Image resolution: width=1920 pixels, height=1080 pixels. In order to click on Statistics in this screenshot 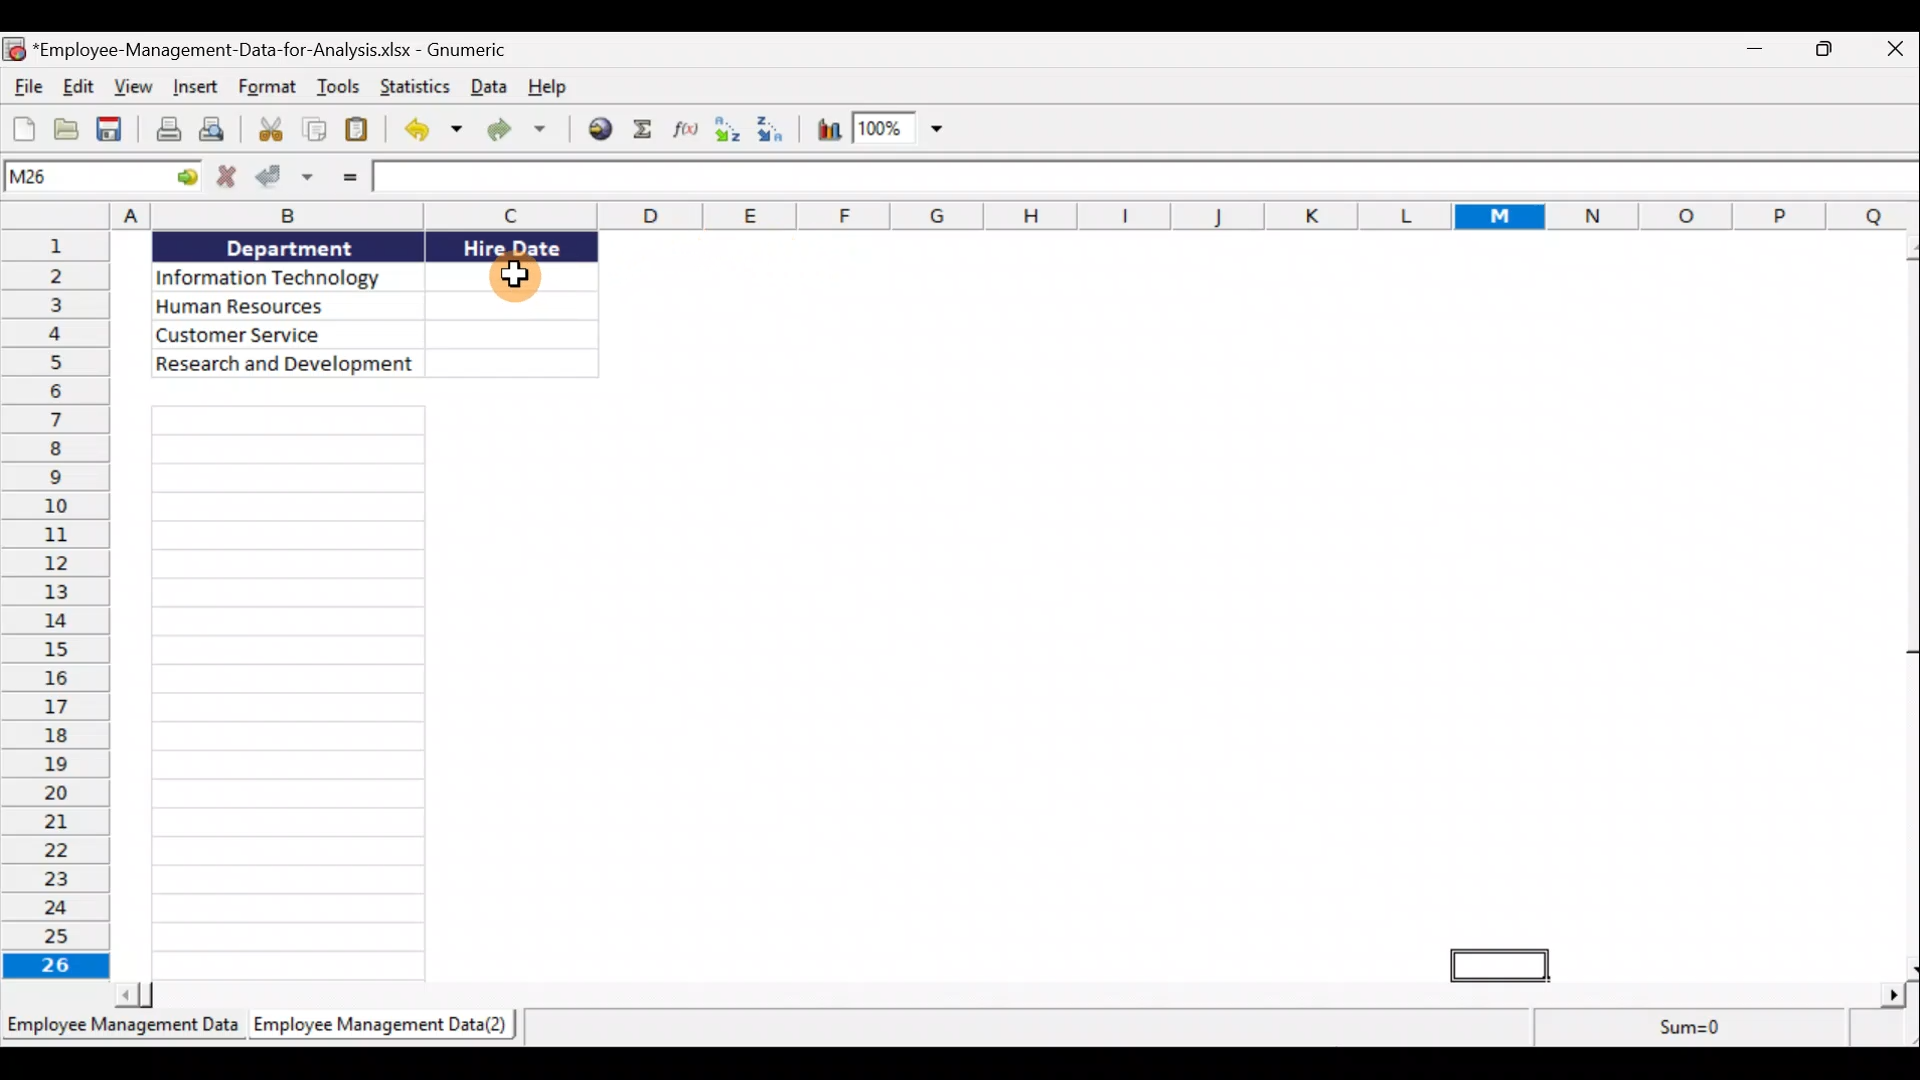, I will do `click(413, 86)`.